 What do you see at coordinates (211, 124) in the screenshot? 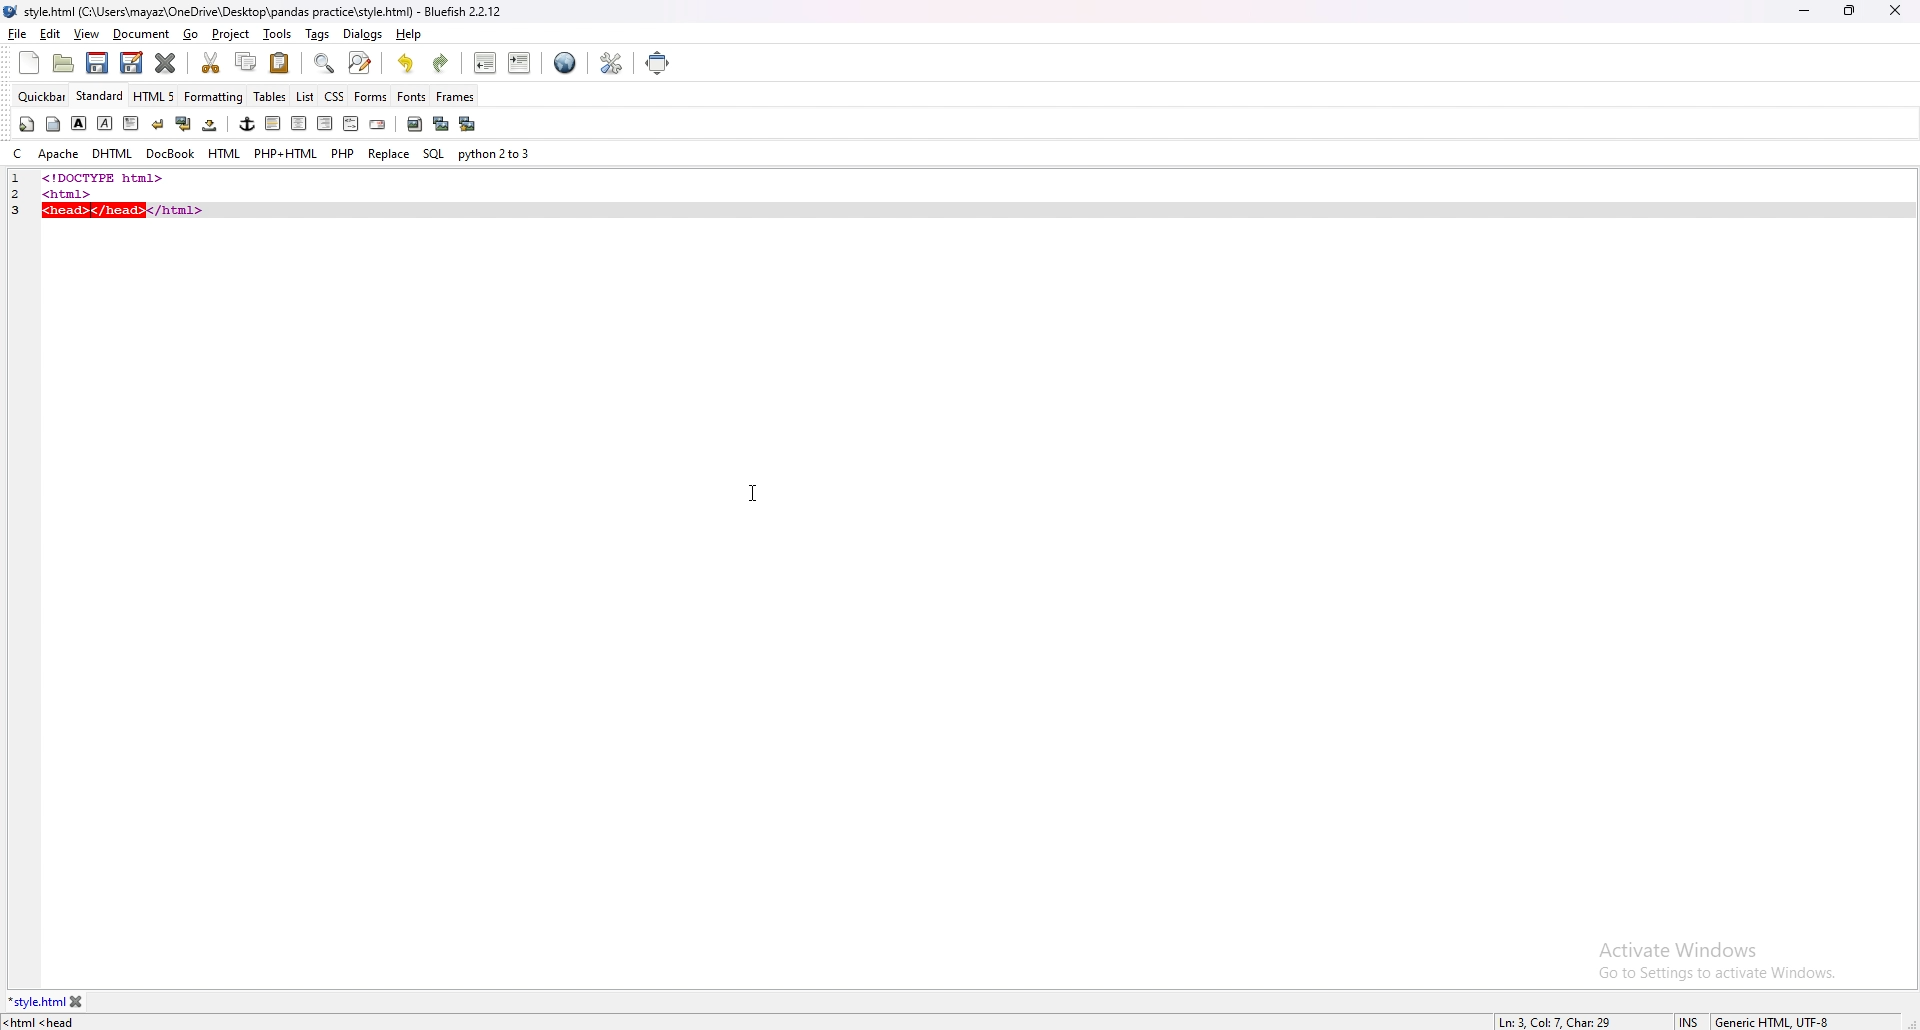
I see `non breaking space` at bounding box center [211, 124].